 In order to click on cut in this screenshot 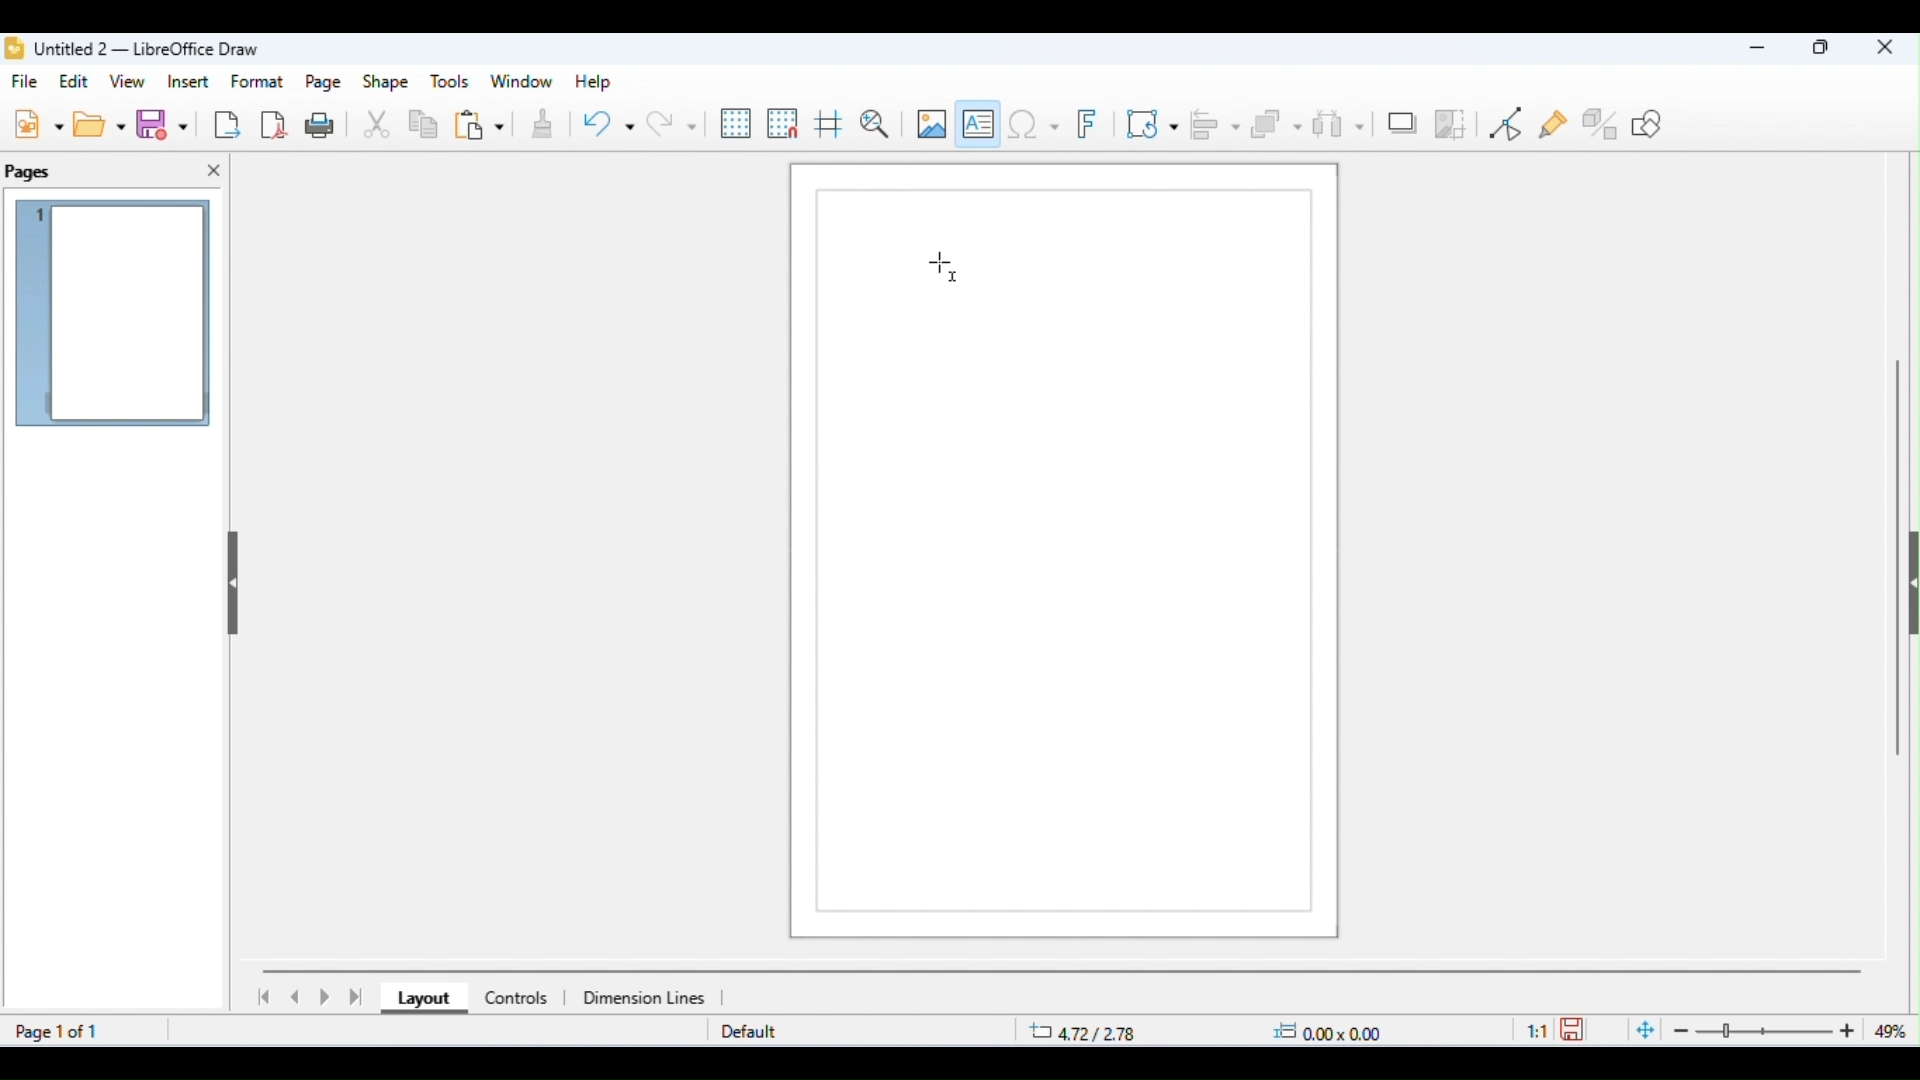, I will do `click(378, 126)`.